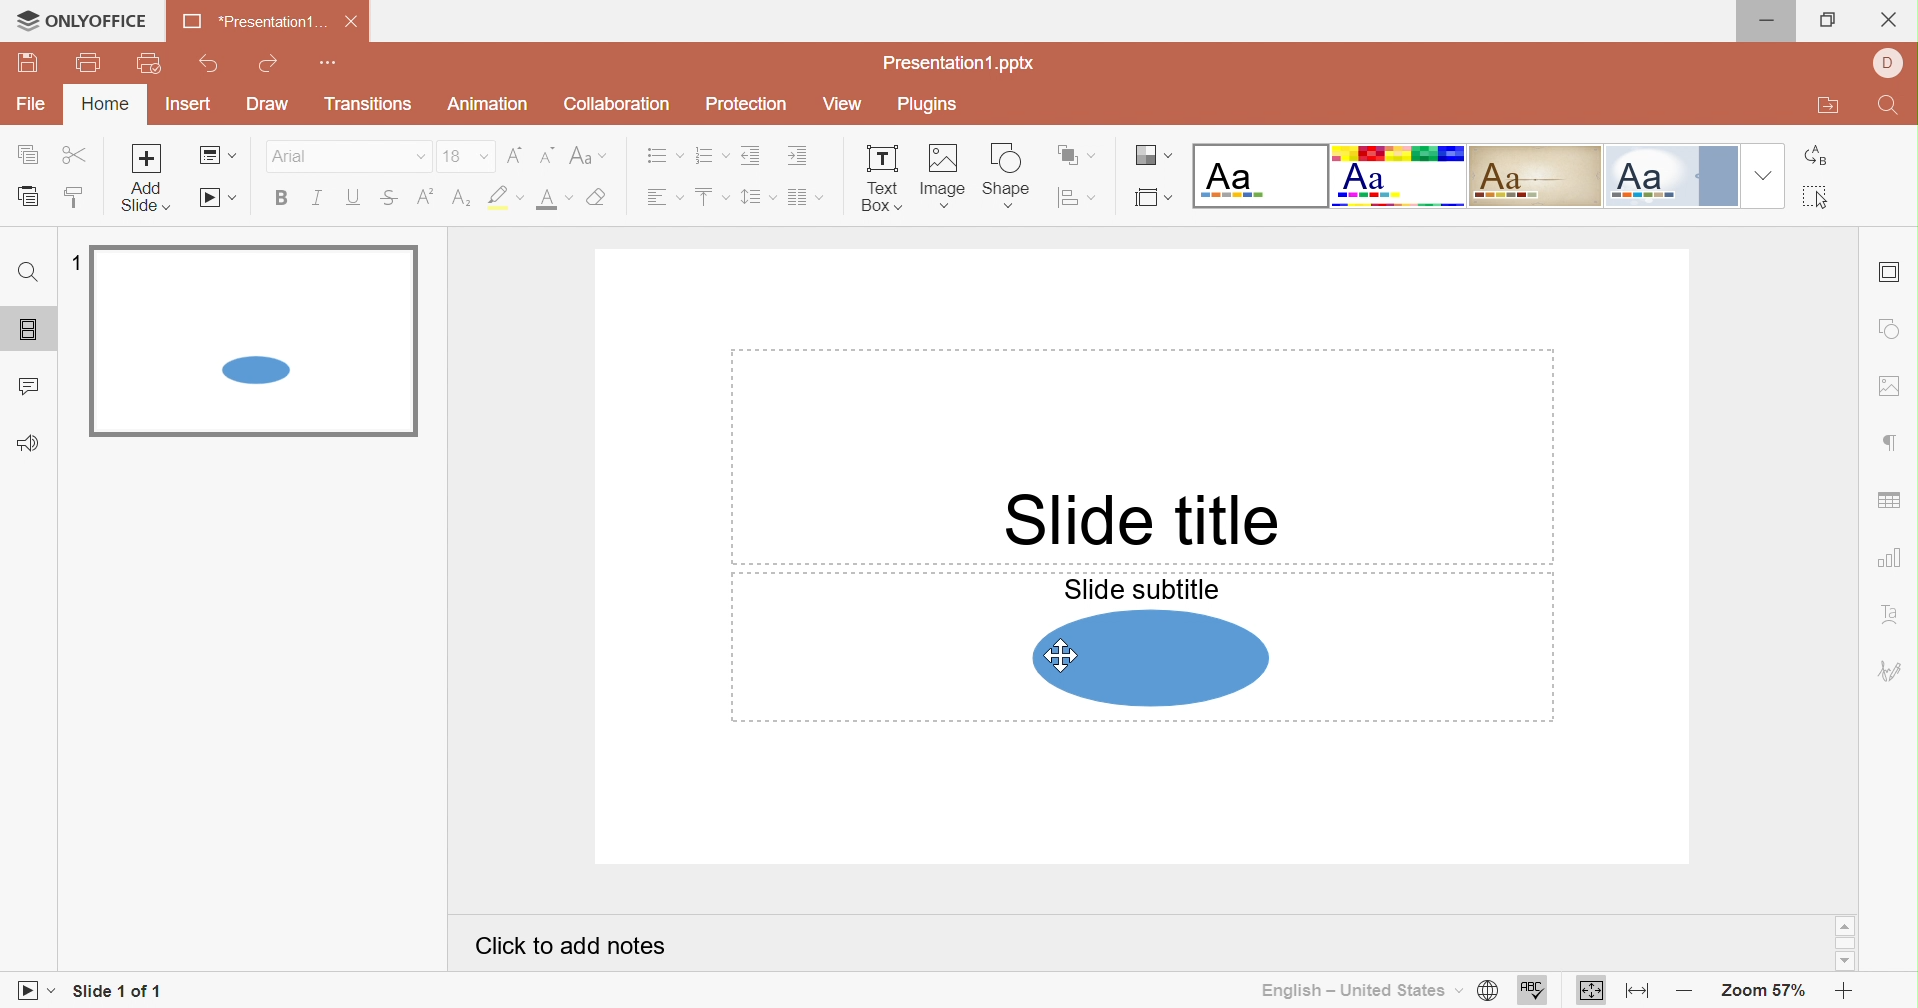  Describe the element at coordinates (1889, 108) in the screenshot. I see `Find` at that location.